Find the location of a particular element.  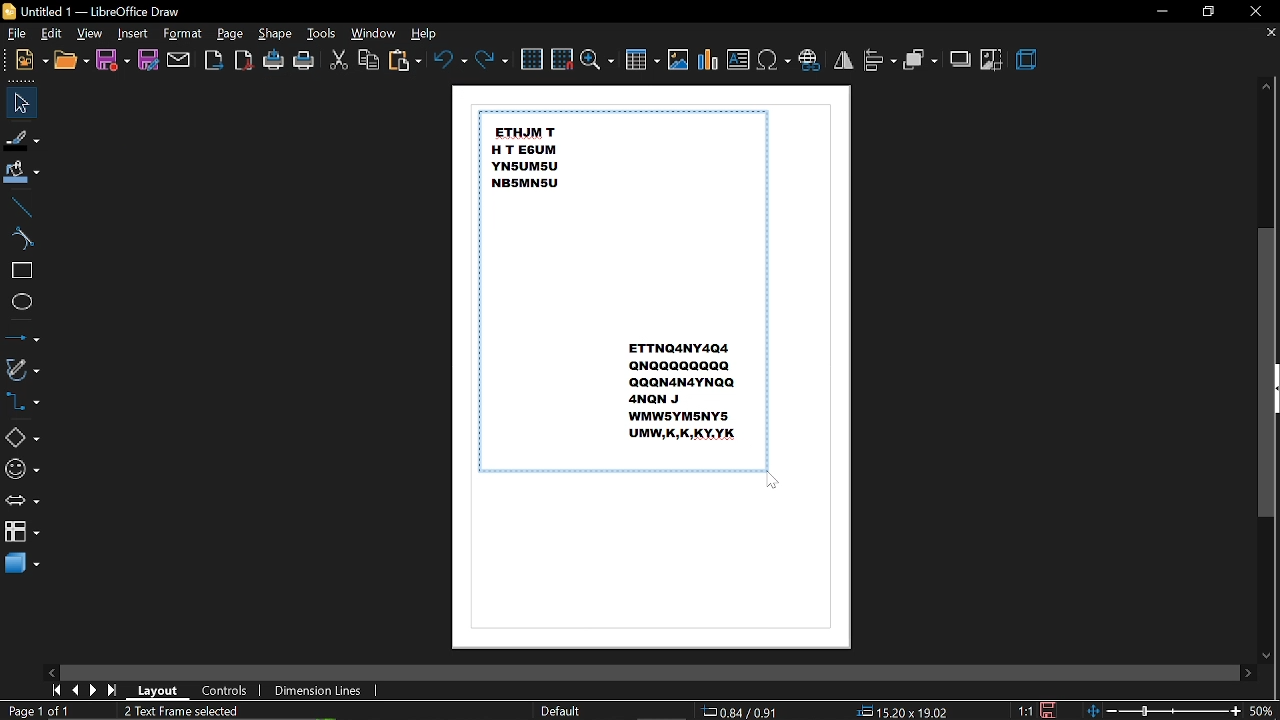

1:1 is located at coordinates (1023, 710).